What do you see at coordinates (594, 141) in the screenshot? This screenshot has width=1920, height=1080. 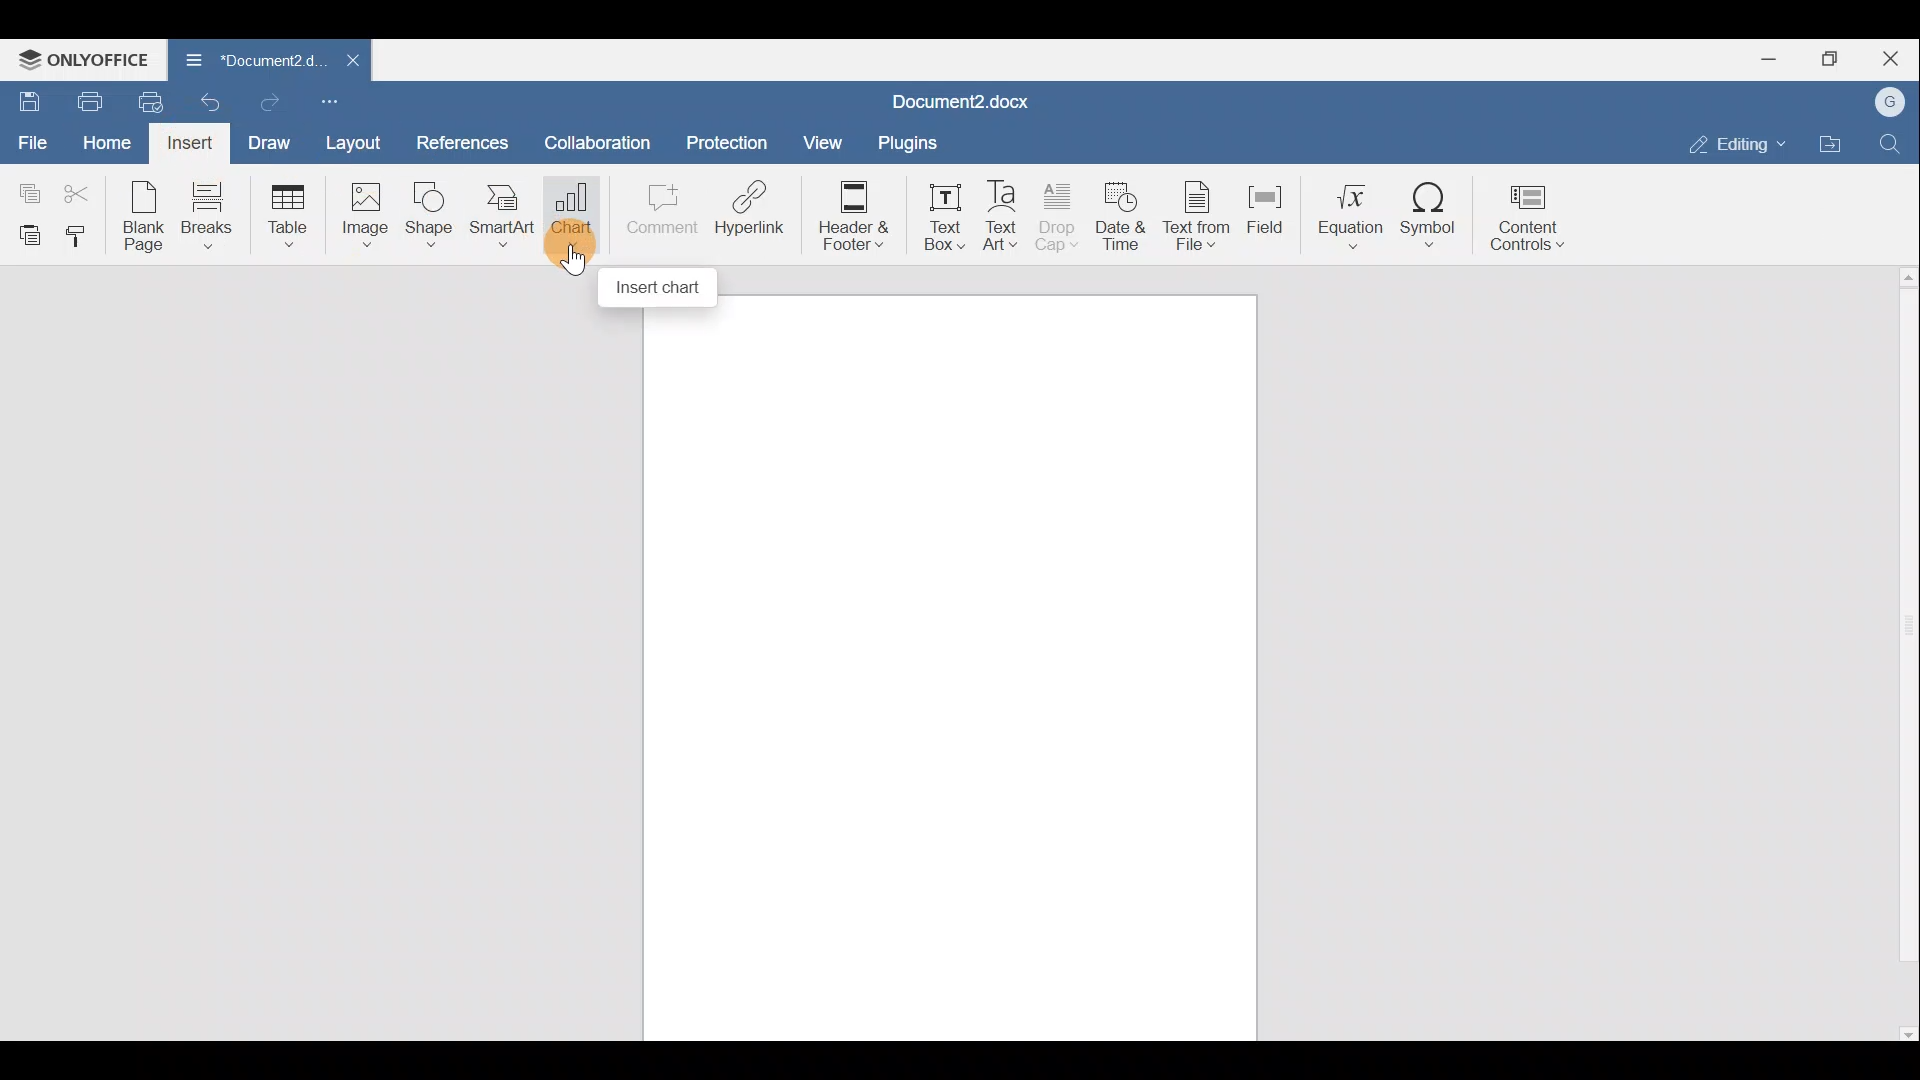 I see `Collaboration` at bounding box center [594, 141].